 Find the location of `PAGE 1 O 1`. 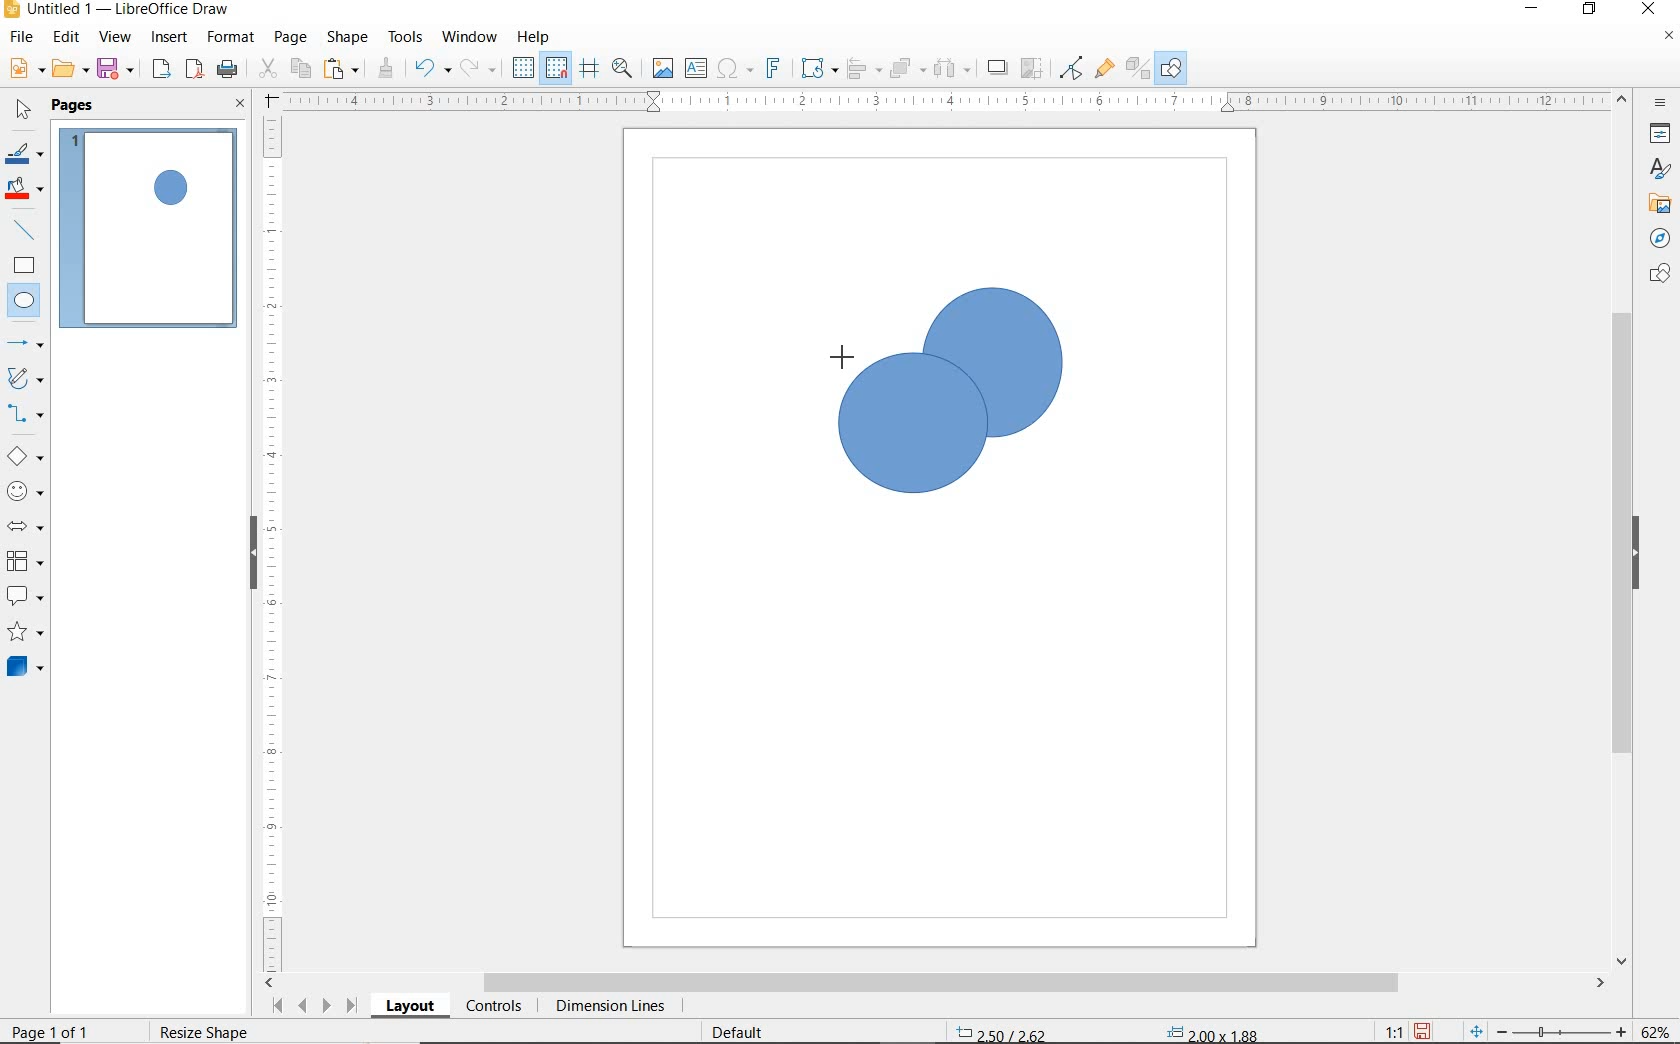

PAGE 1 O 1 is located at coordinates (65, 1024).